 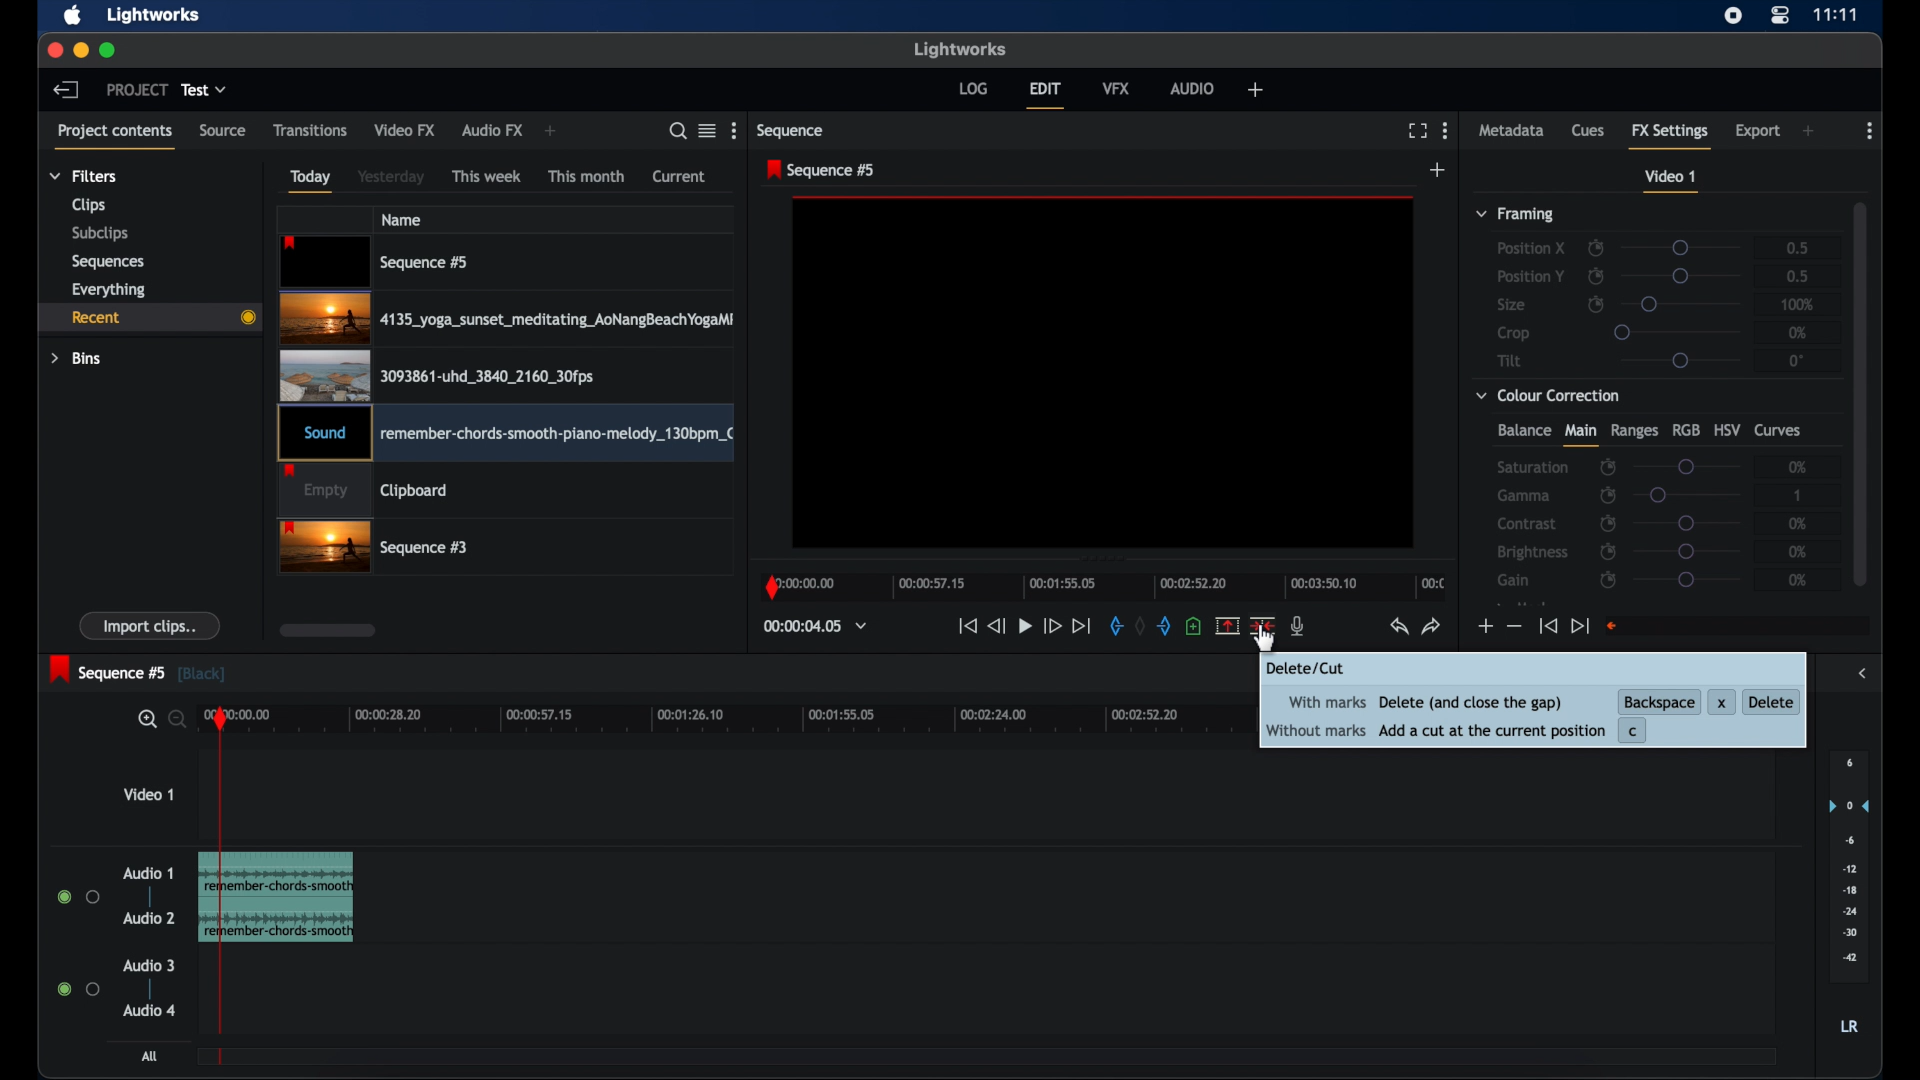 I want to click on timeline , so click(x=1102, y=583).